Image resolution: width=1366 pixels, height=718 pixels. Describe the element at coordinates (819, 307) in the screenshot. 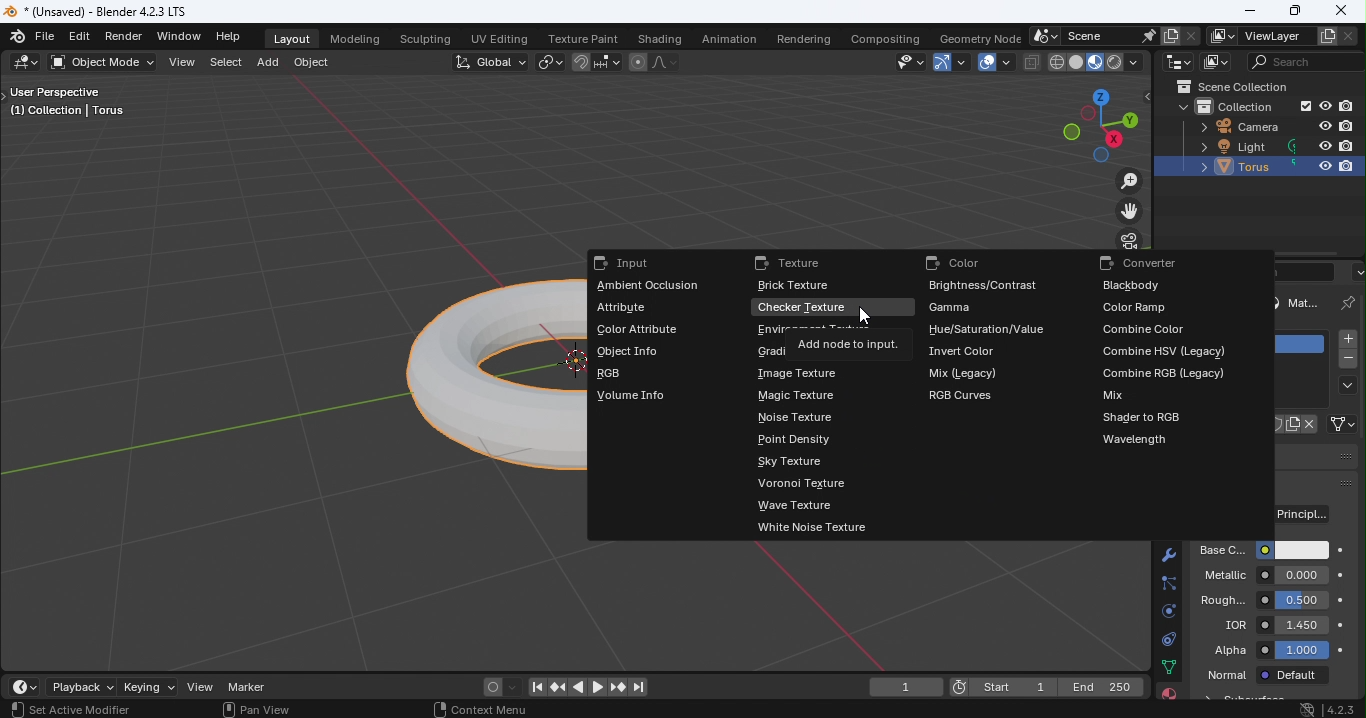

I see `Checker texture` at that location.